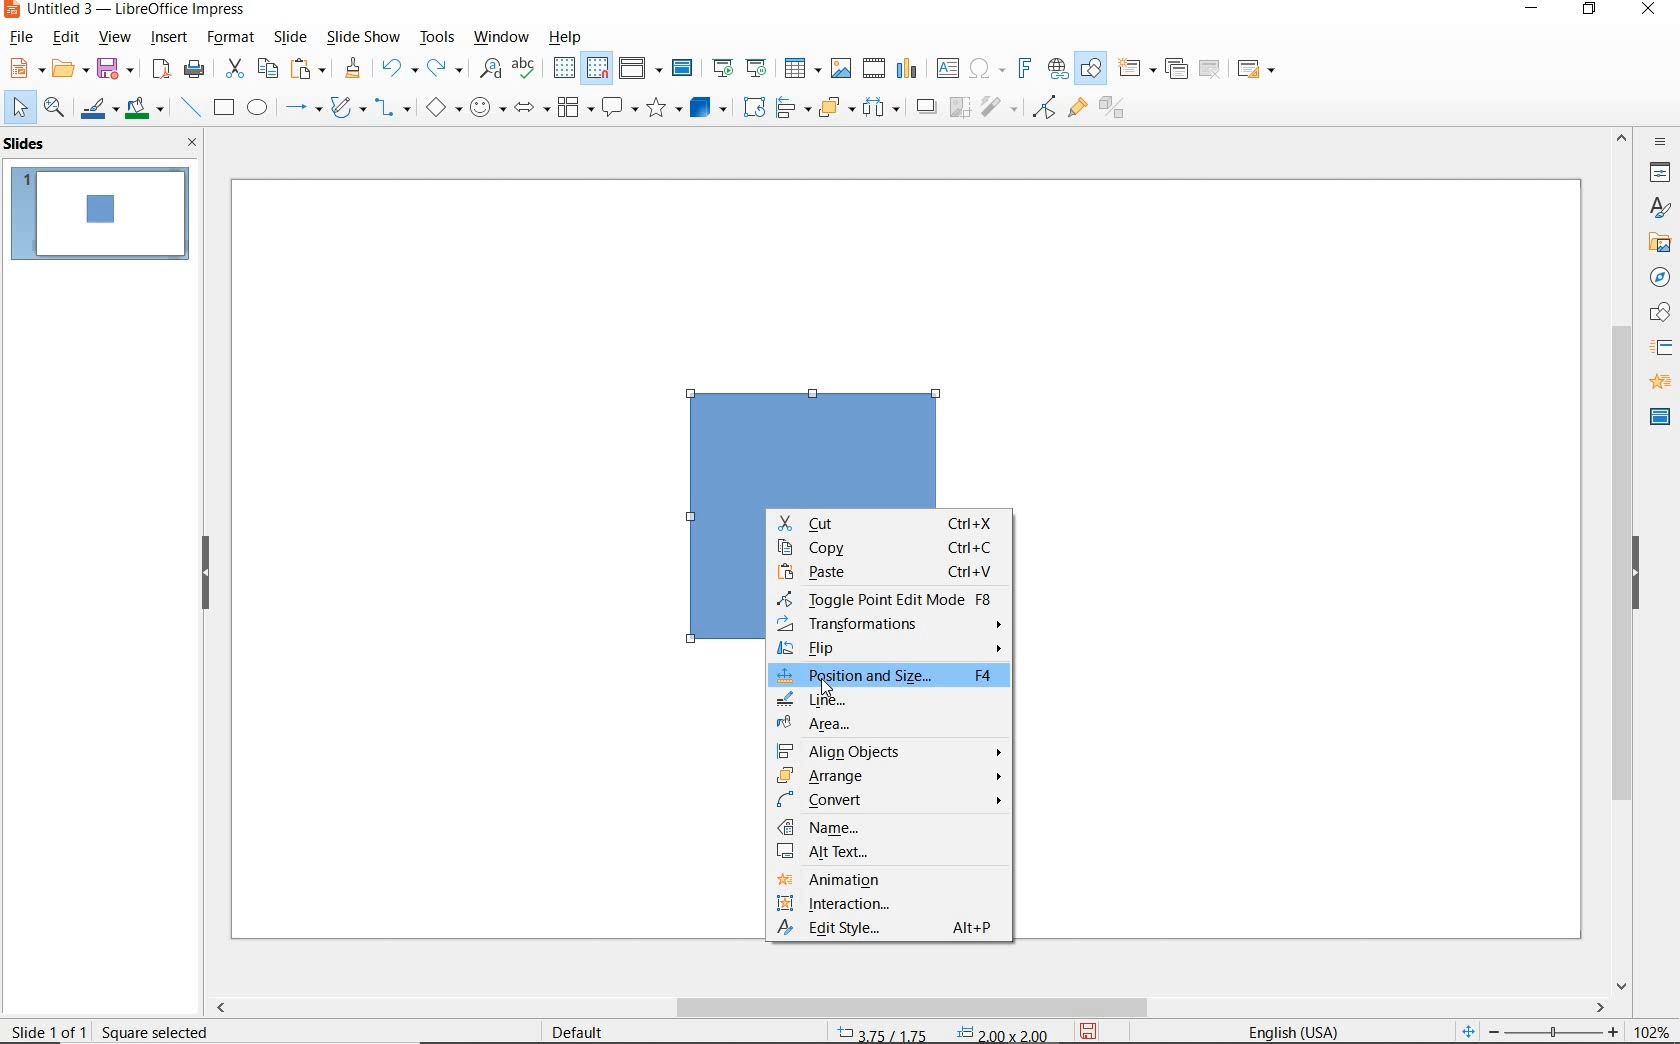 This screenshot has height=1044, width=1680. I want to click on slide show, so click(364, 38).